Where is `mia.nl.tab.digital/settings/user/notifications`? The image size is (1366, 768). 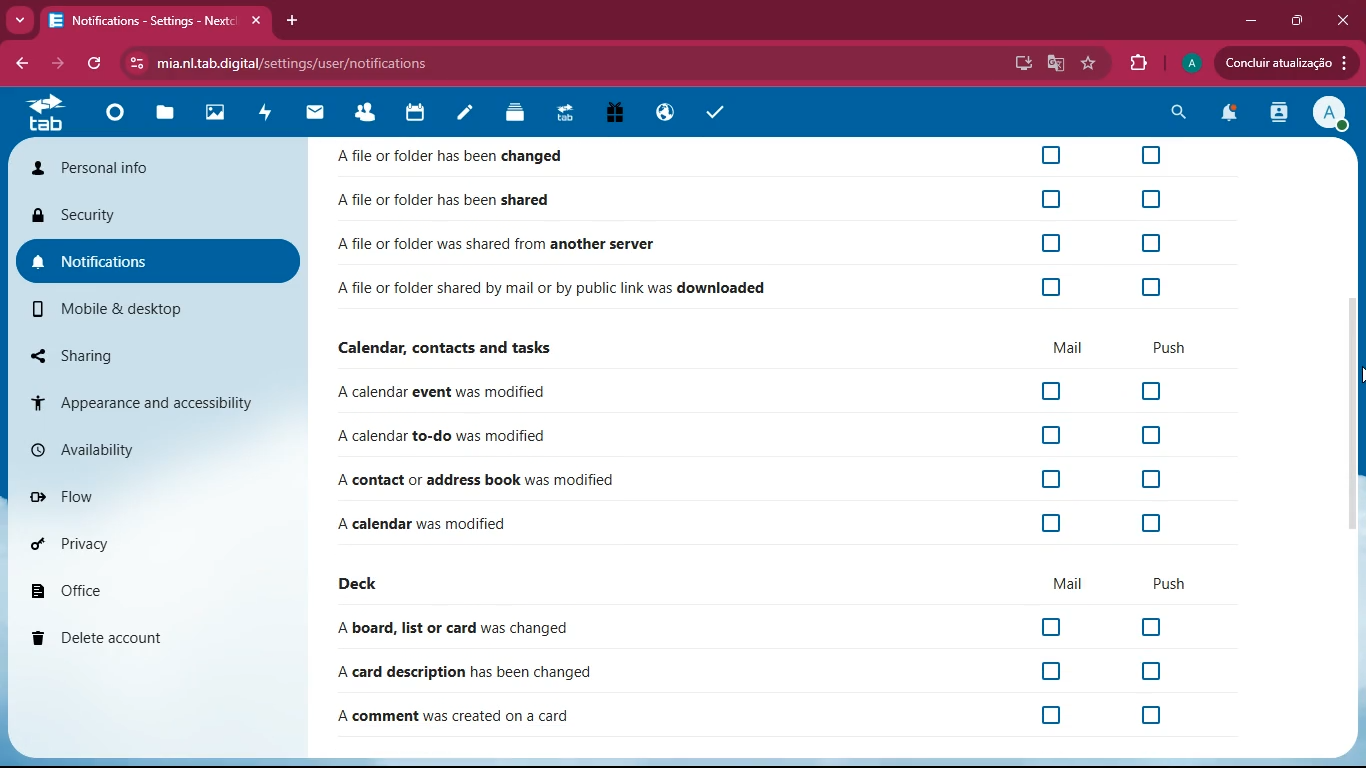
mia.nl.tab.digital/settings/user/notifications is located at coordinates (293, 64).